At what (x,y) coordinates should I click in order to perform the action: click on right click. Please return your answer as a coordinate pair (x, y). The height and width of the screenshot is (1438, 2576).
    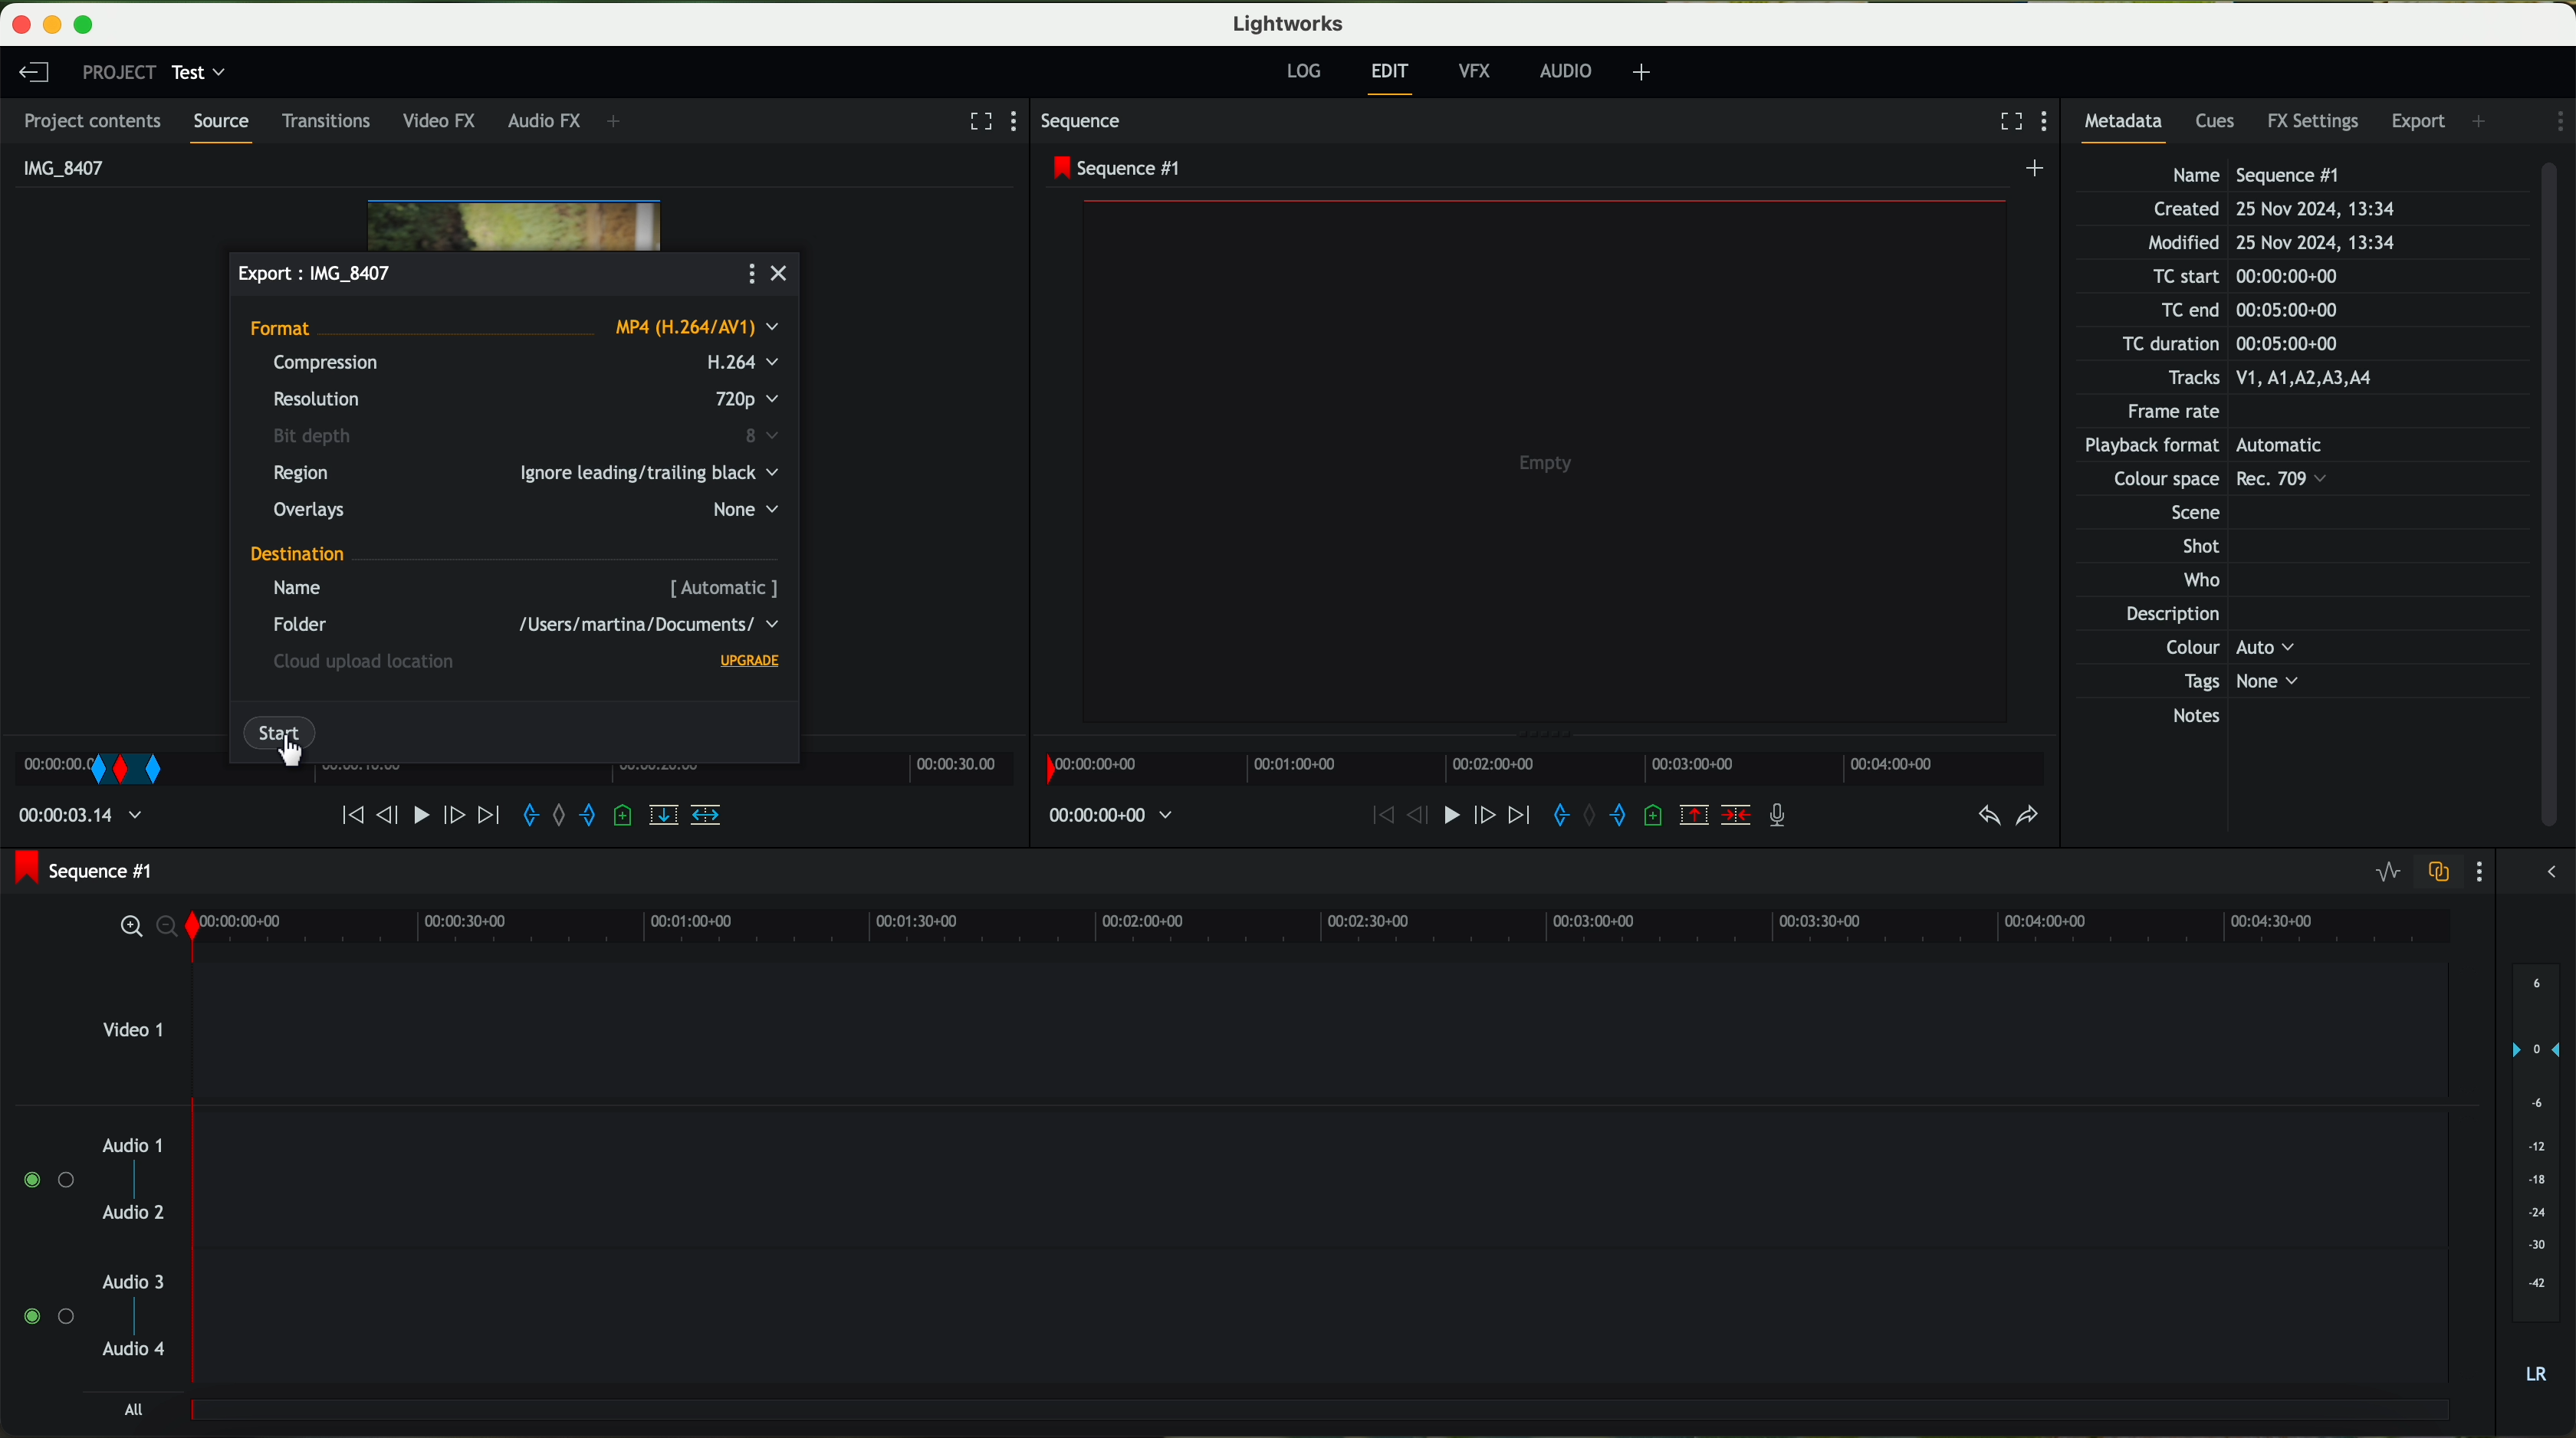
    Looking at the image, I should click on (95, 769).